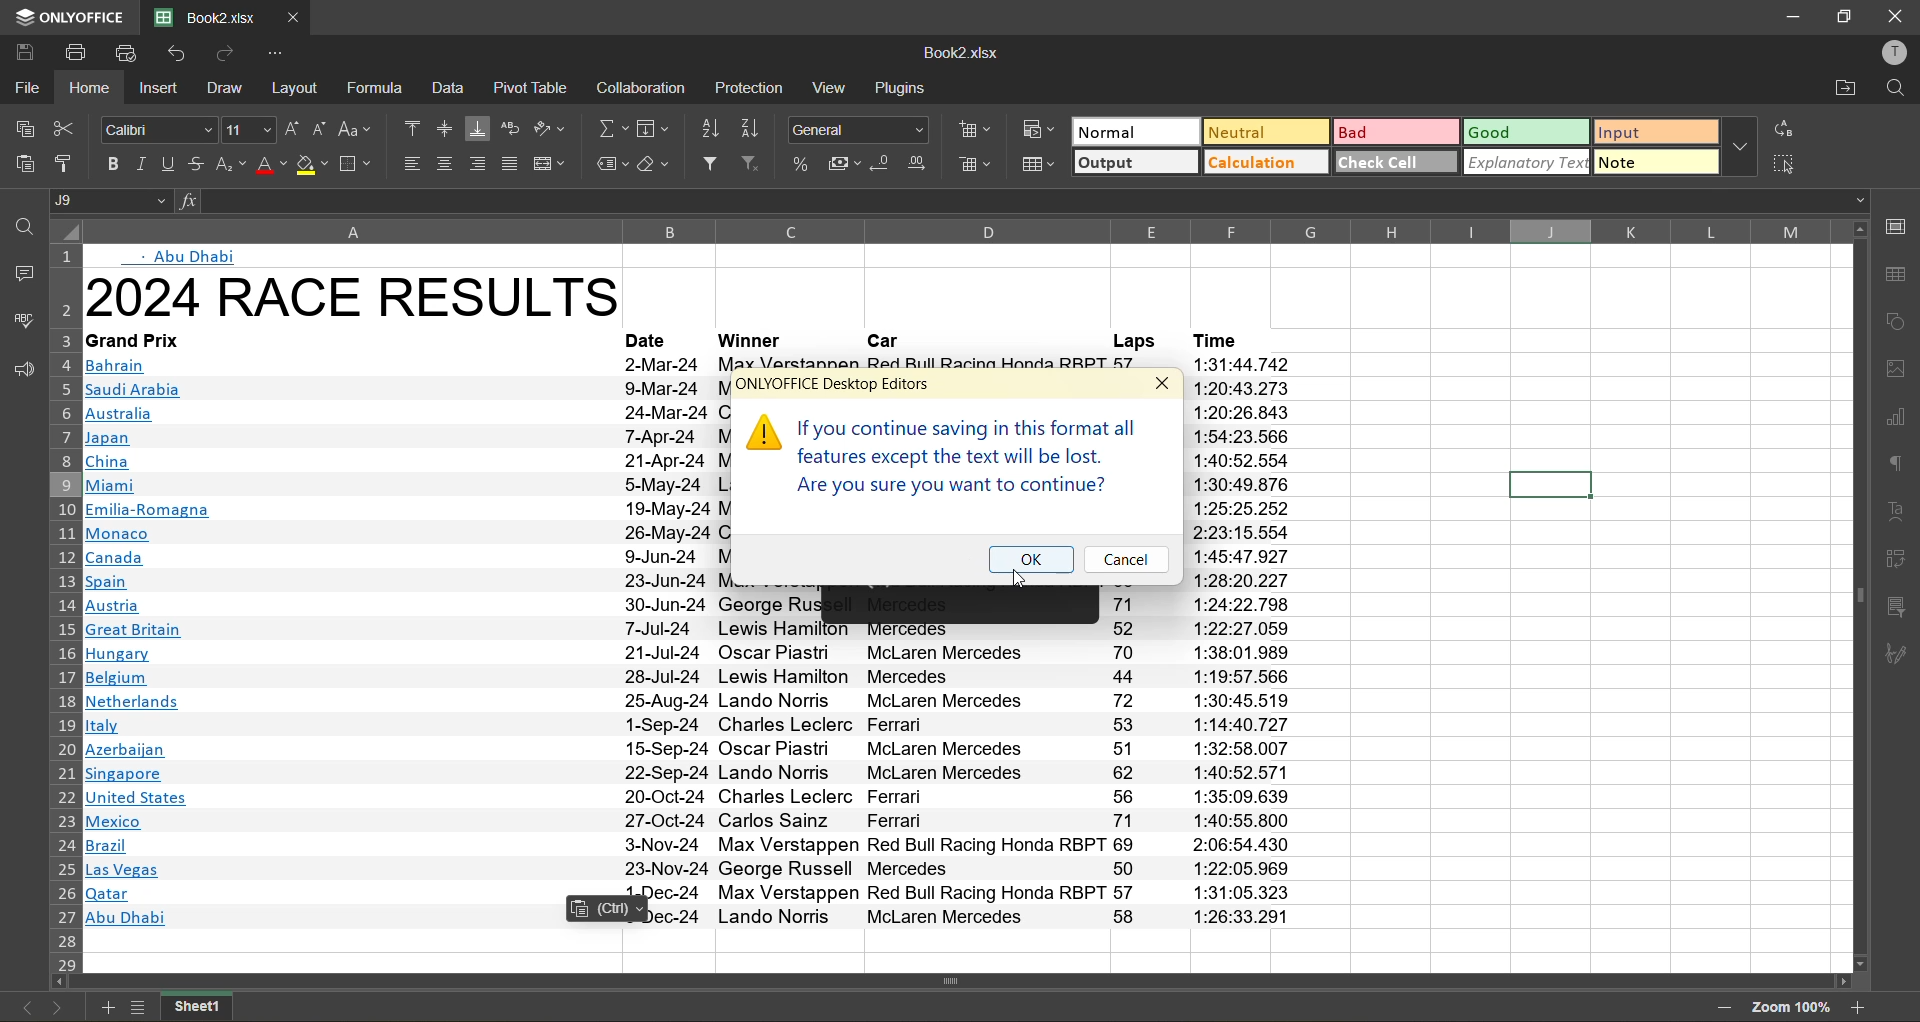 This screenshot has width=1920, height=1022. I want to click on zoom out, so click(1723, 1010).